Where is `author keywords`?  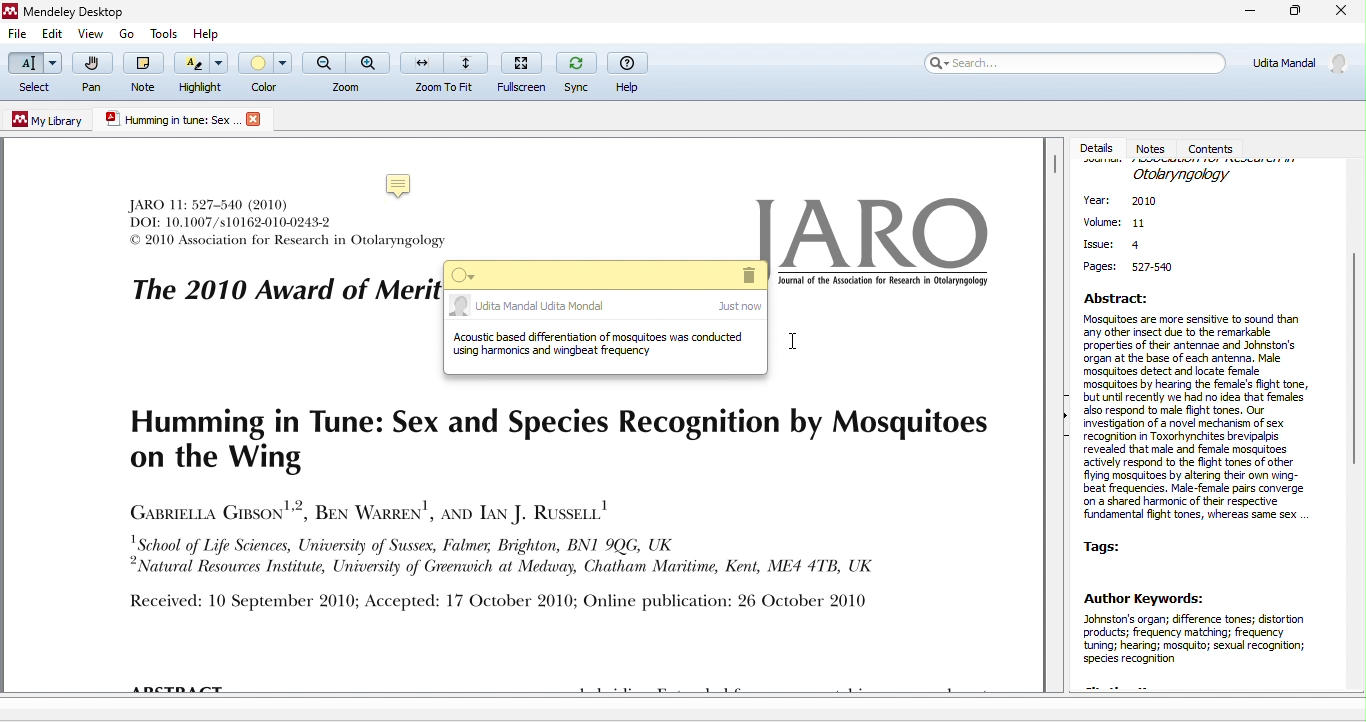
author keywords is located at coordinates (1203, 638).